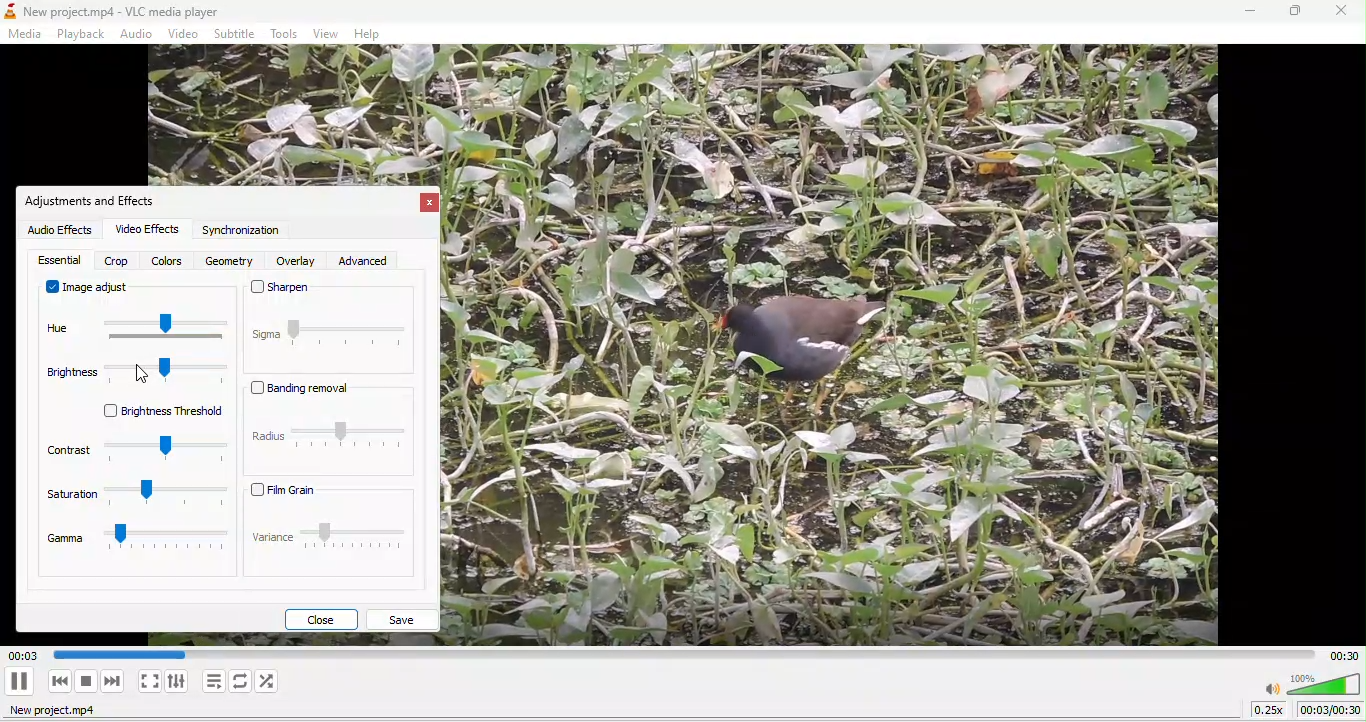 The height and width of the screenshot is (722, 1366). I want to click on banding removal, so click(312, 393).